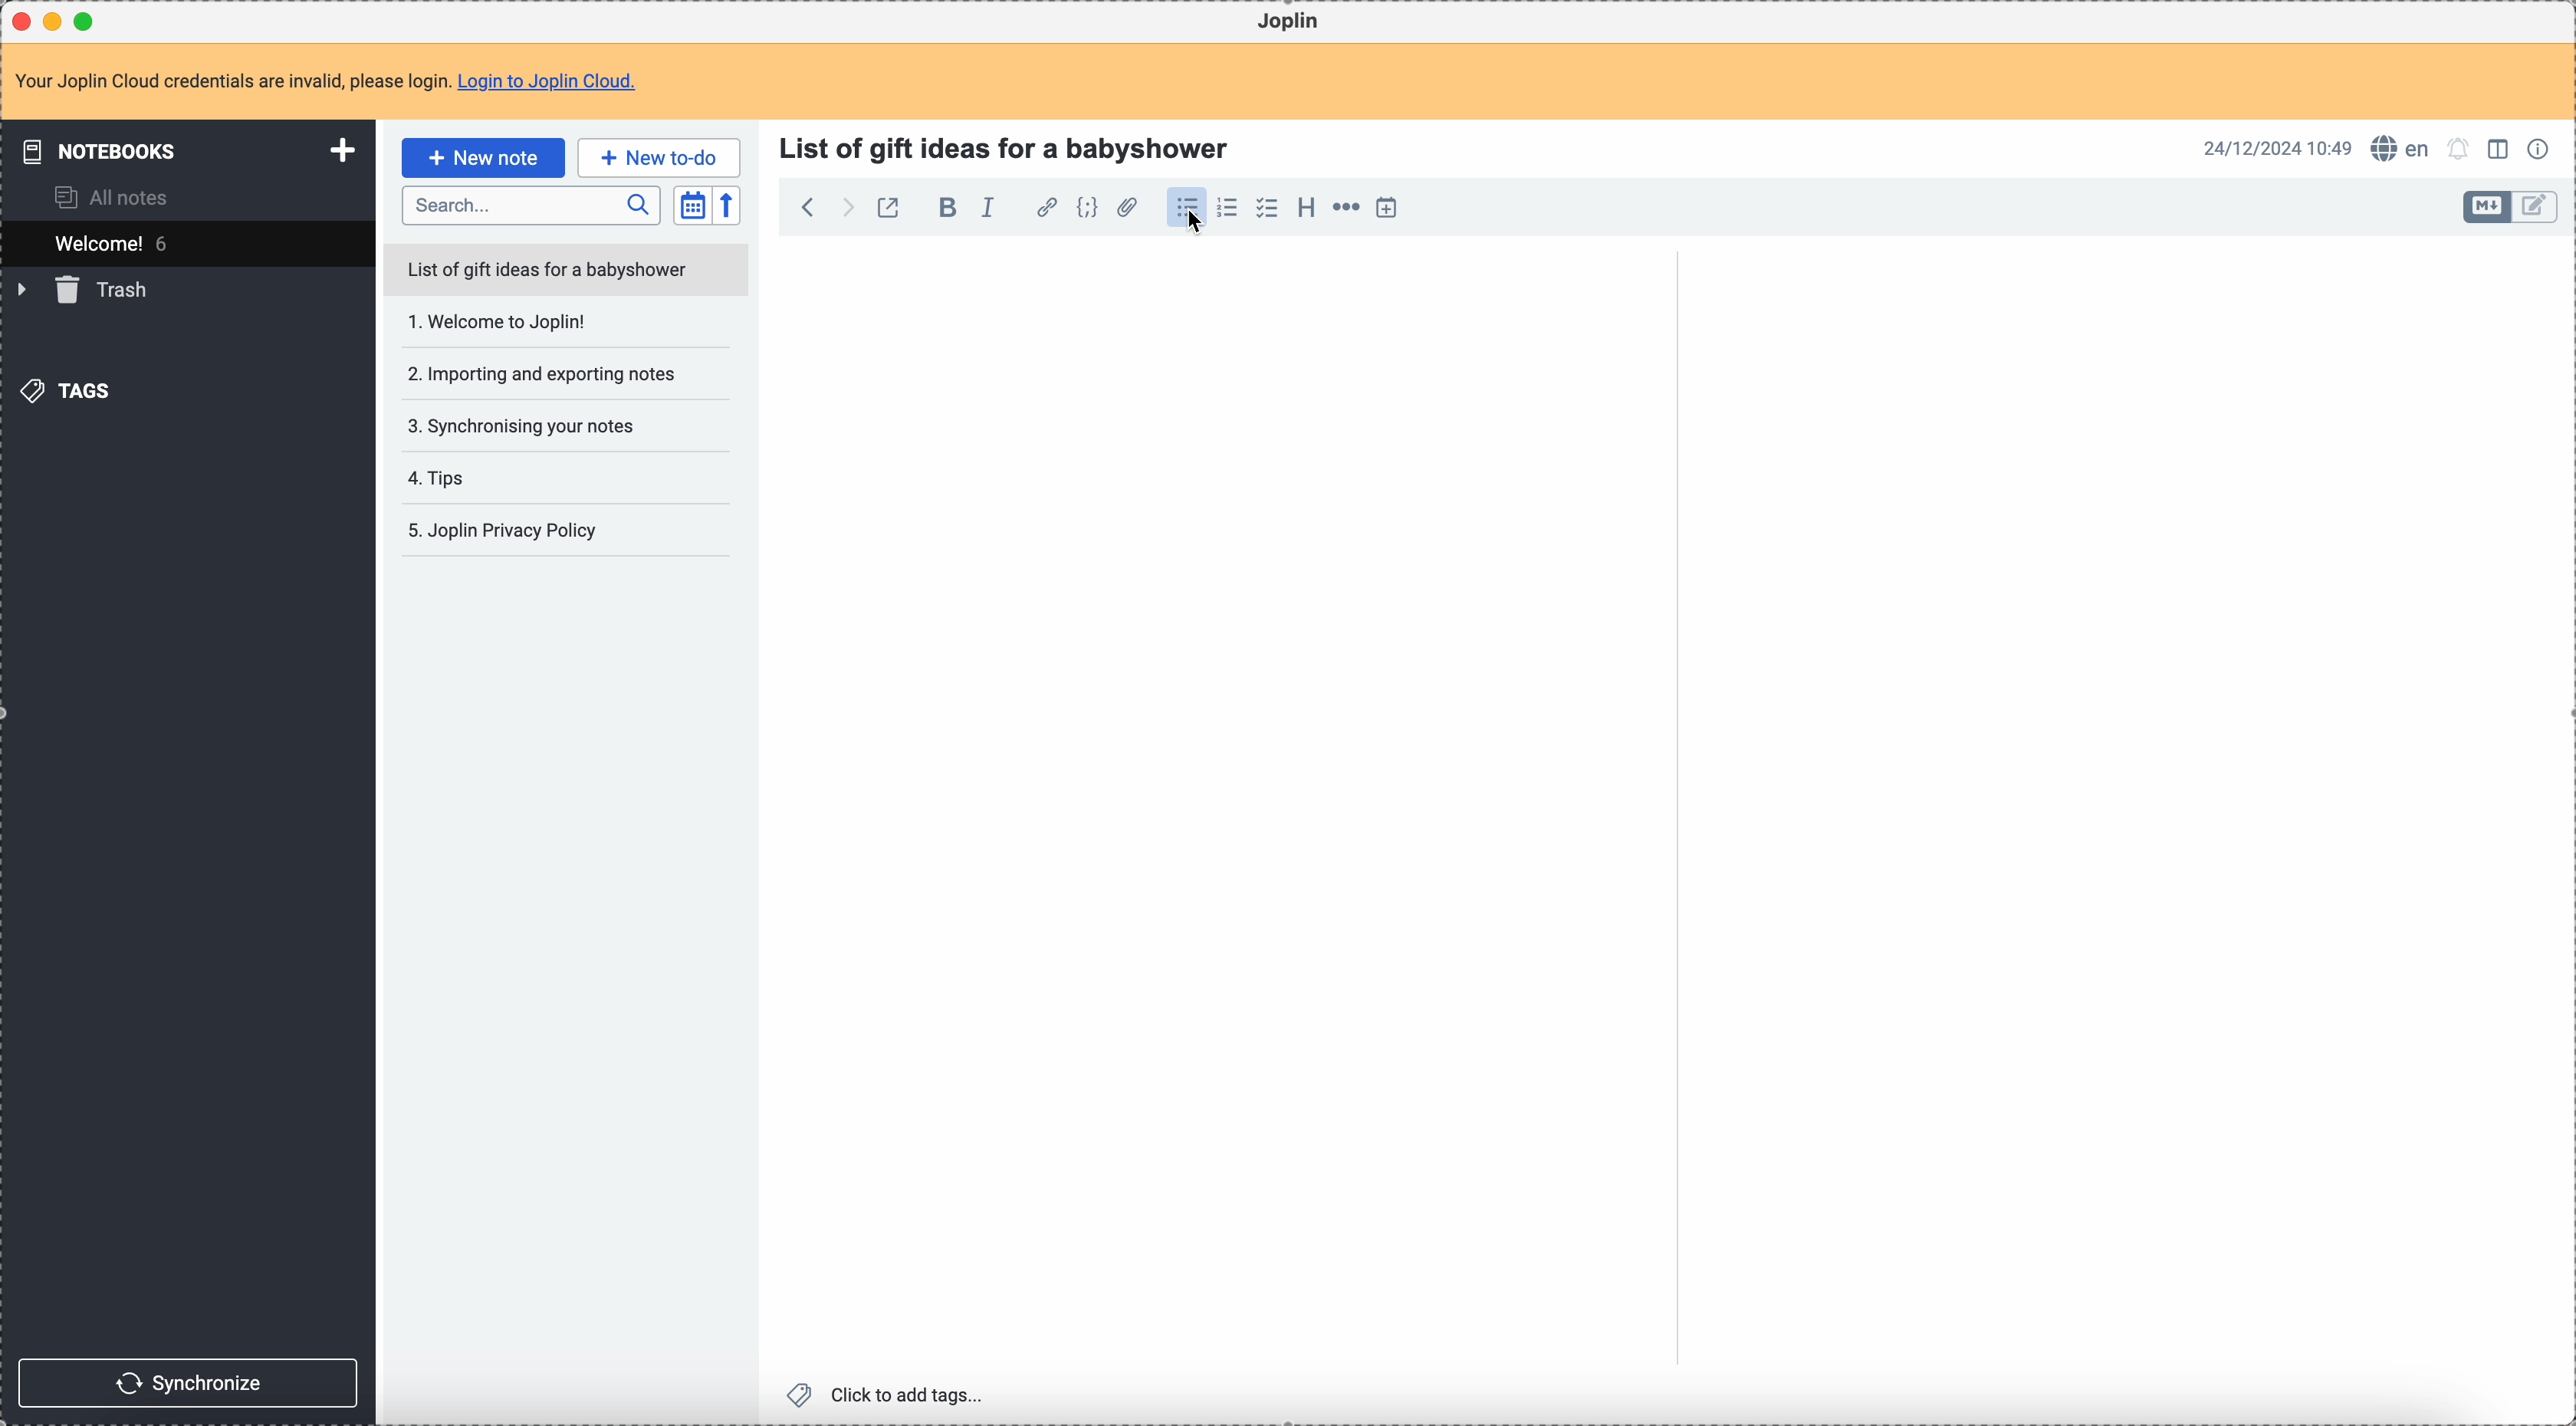  Describe the element at coordinates (1232, 209) in the screenshot. I see `numbered list` at that location.